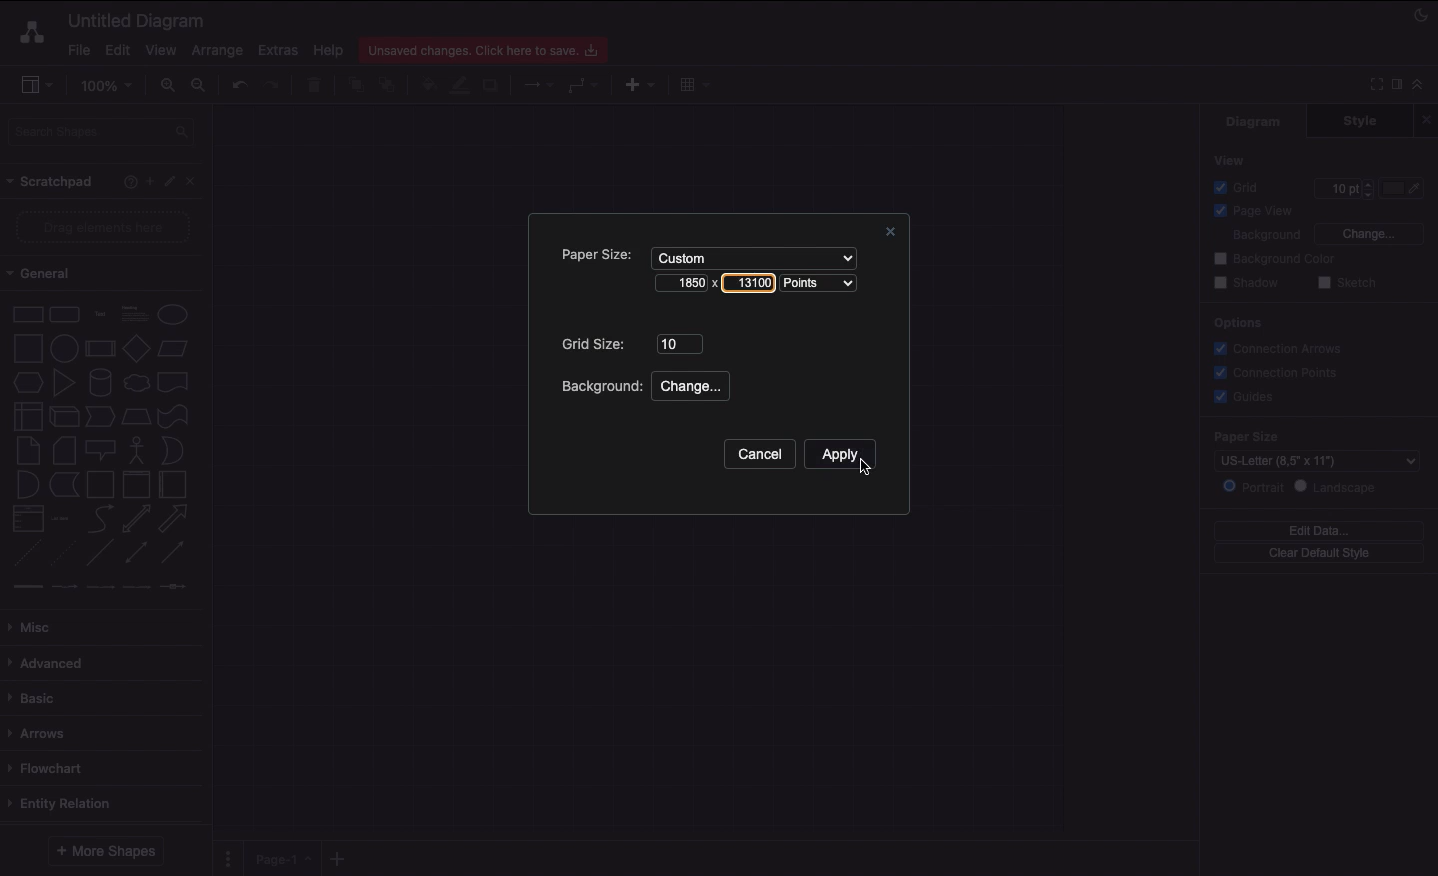 Image resolution: width=1438 pixels, height=876 pixels. I want to click on Table, so click(692, 83).